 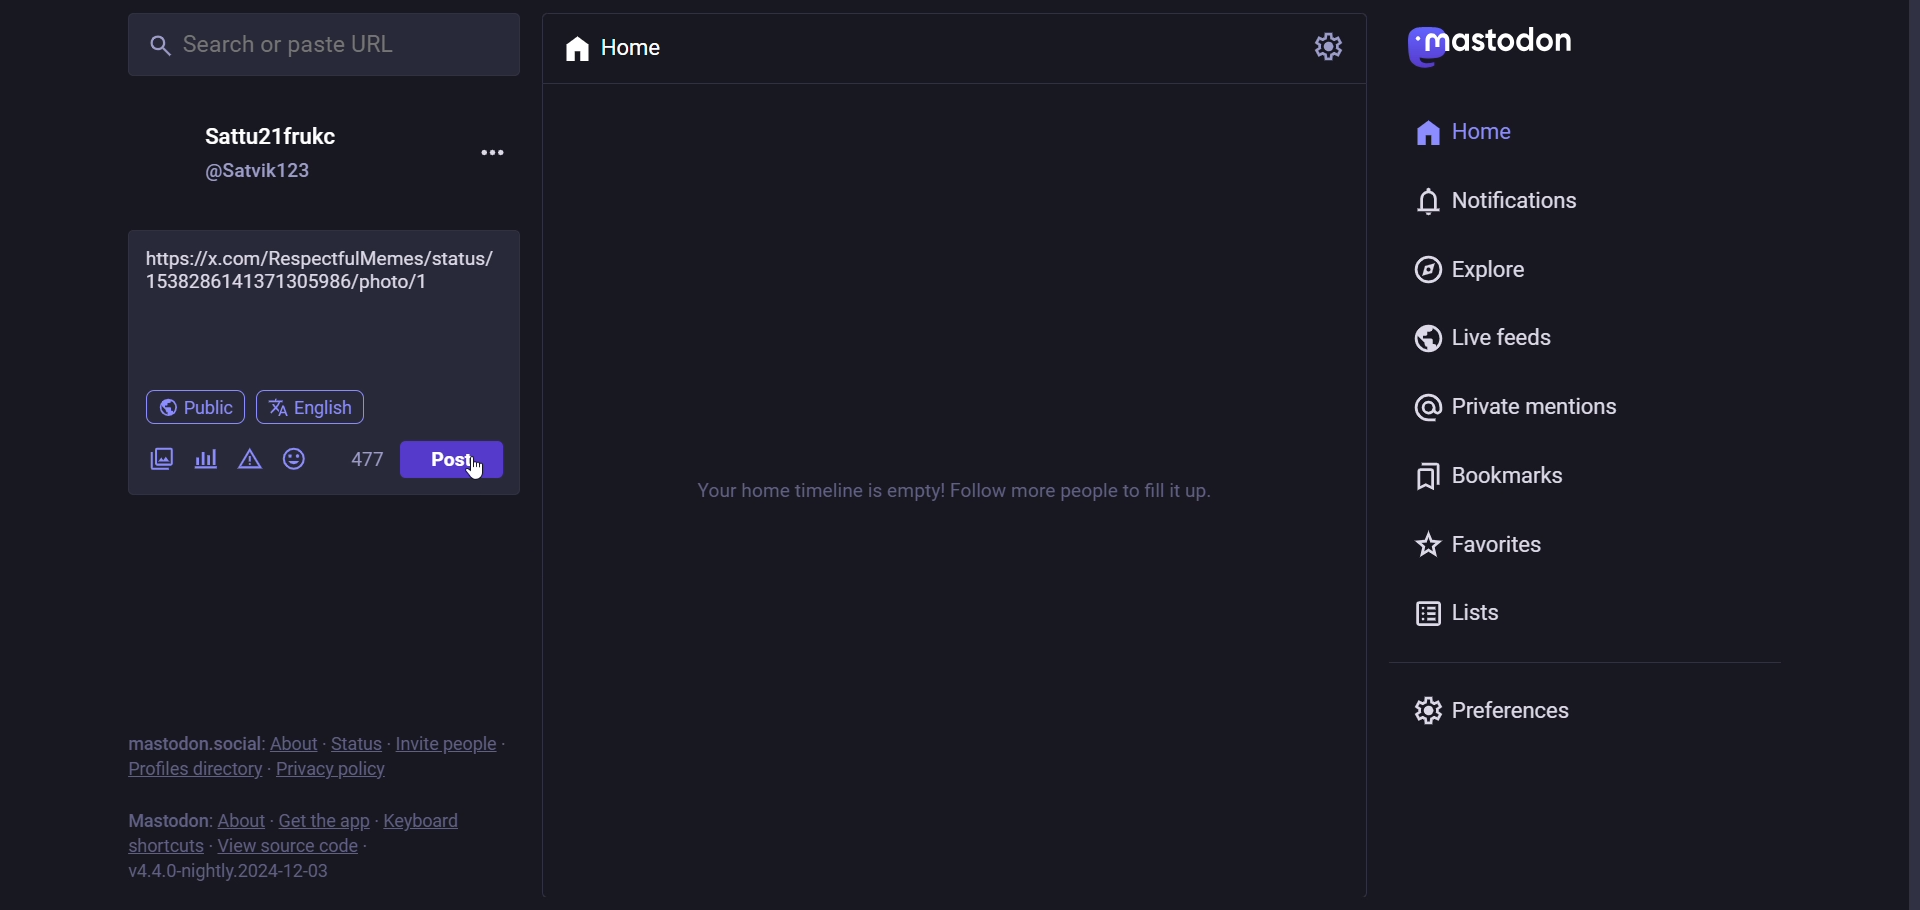 What do you see at coordinates (239, 742) in the screenshot?
I see `social` at bounding box center [239, 742].